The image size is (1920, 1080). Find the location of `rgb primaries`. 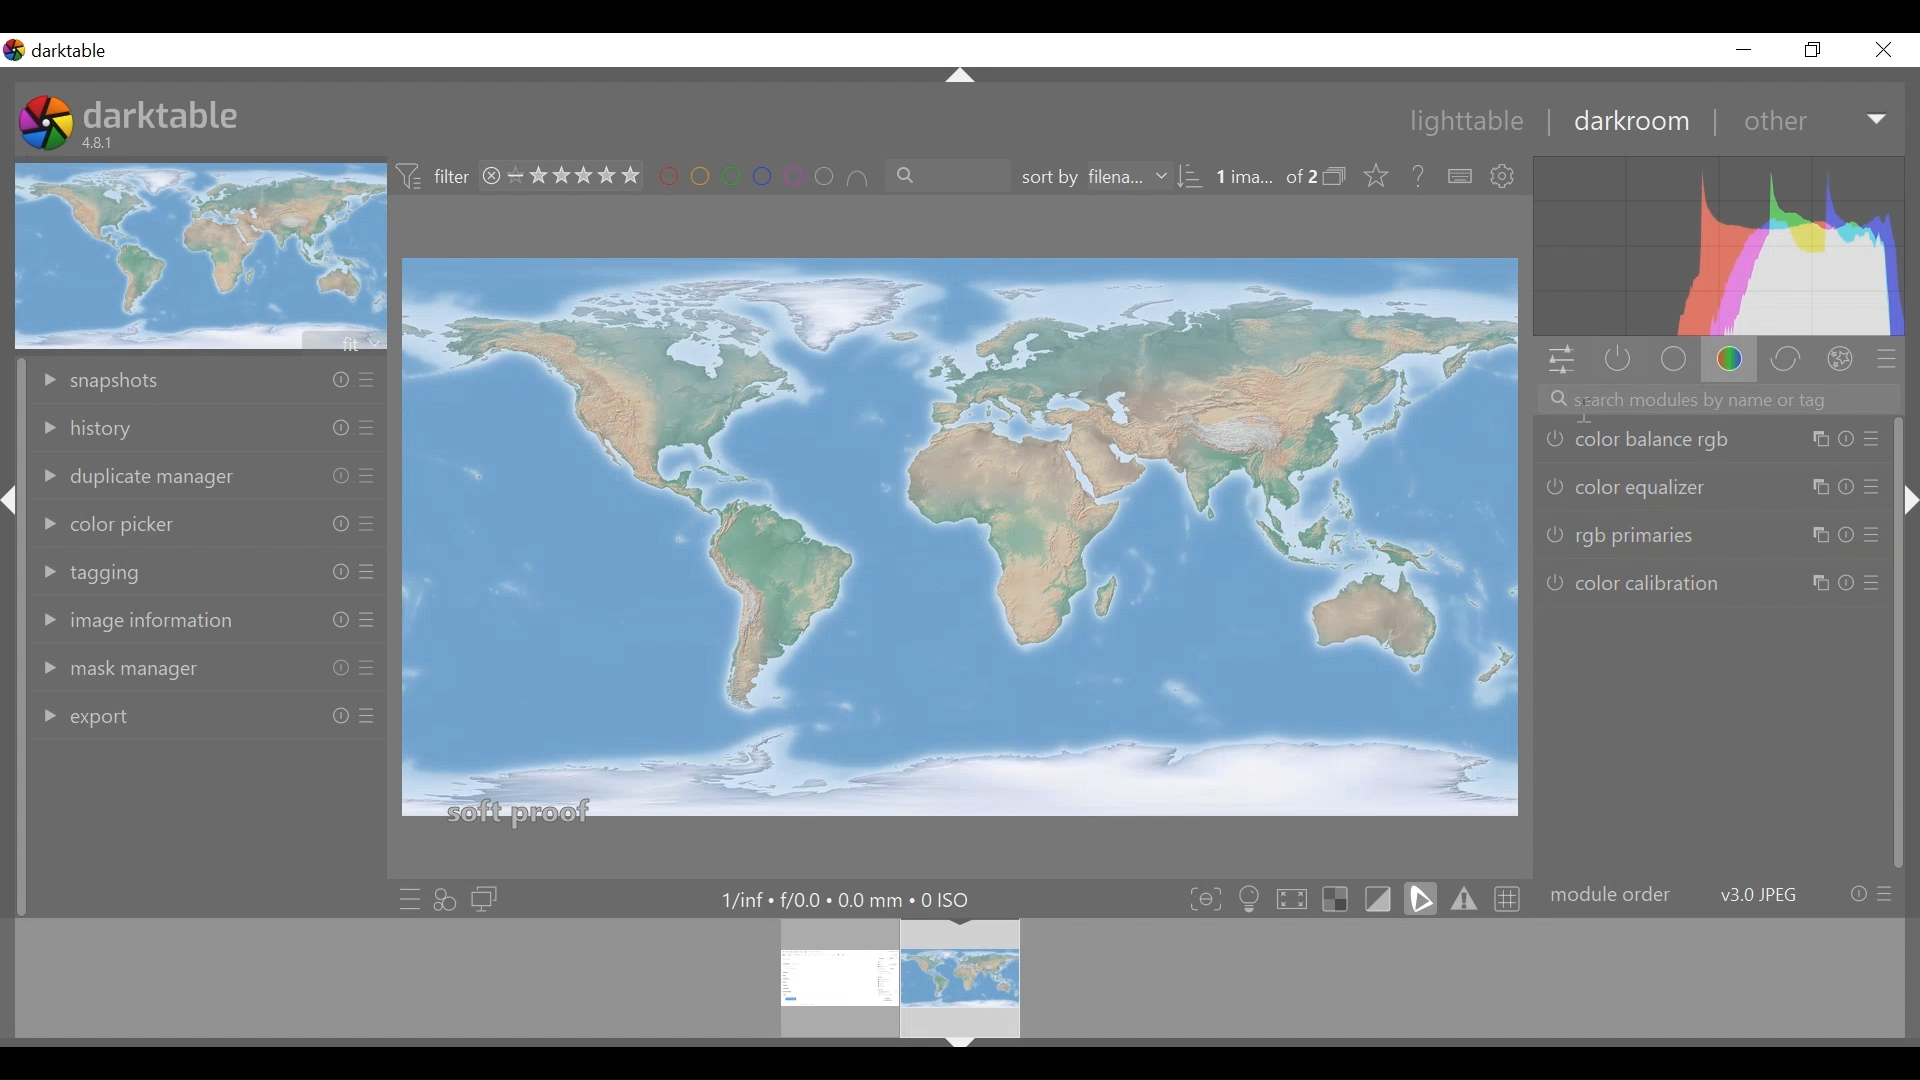

rgb primaries is located at coordinates (1619, 538).